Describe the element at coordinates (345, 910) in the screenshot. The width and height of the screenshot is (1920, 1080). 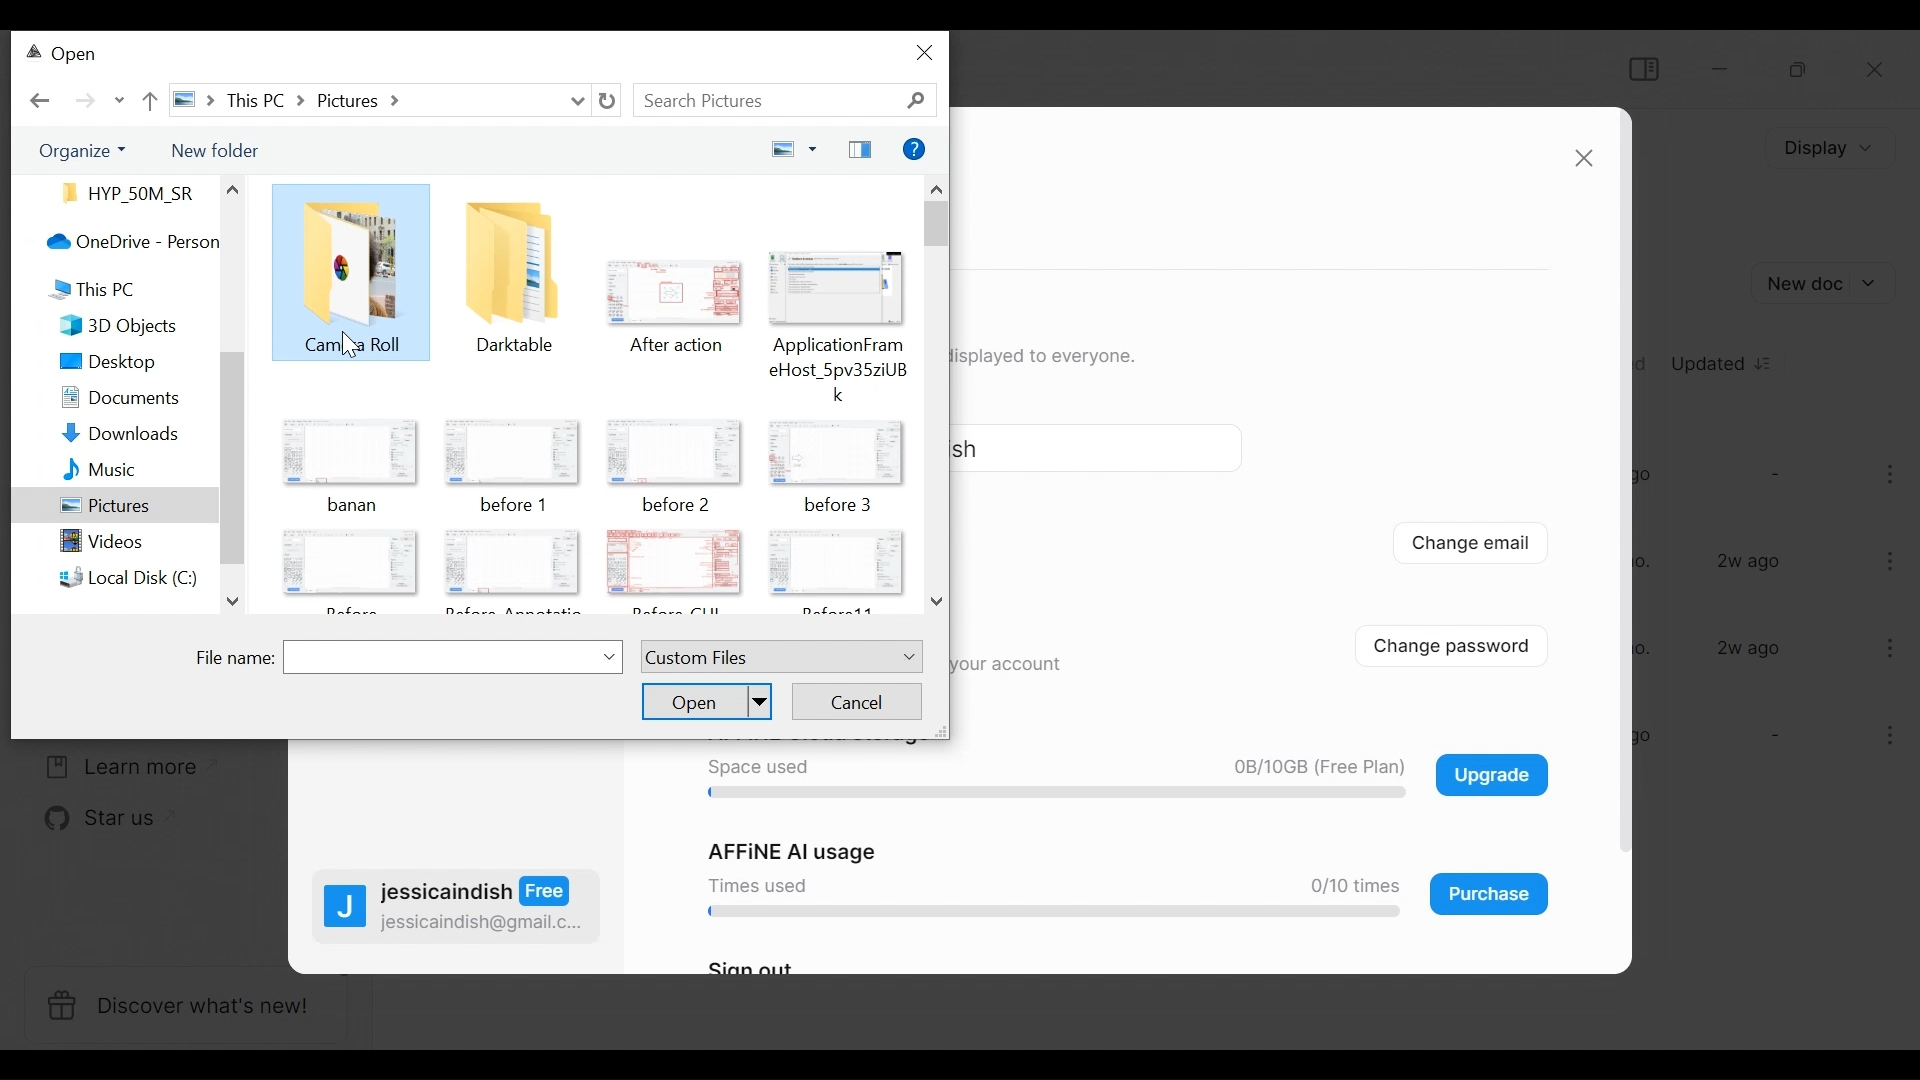
I see `profile` at that location.